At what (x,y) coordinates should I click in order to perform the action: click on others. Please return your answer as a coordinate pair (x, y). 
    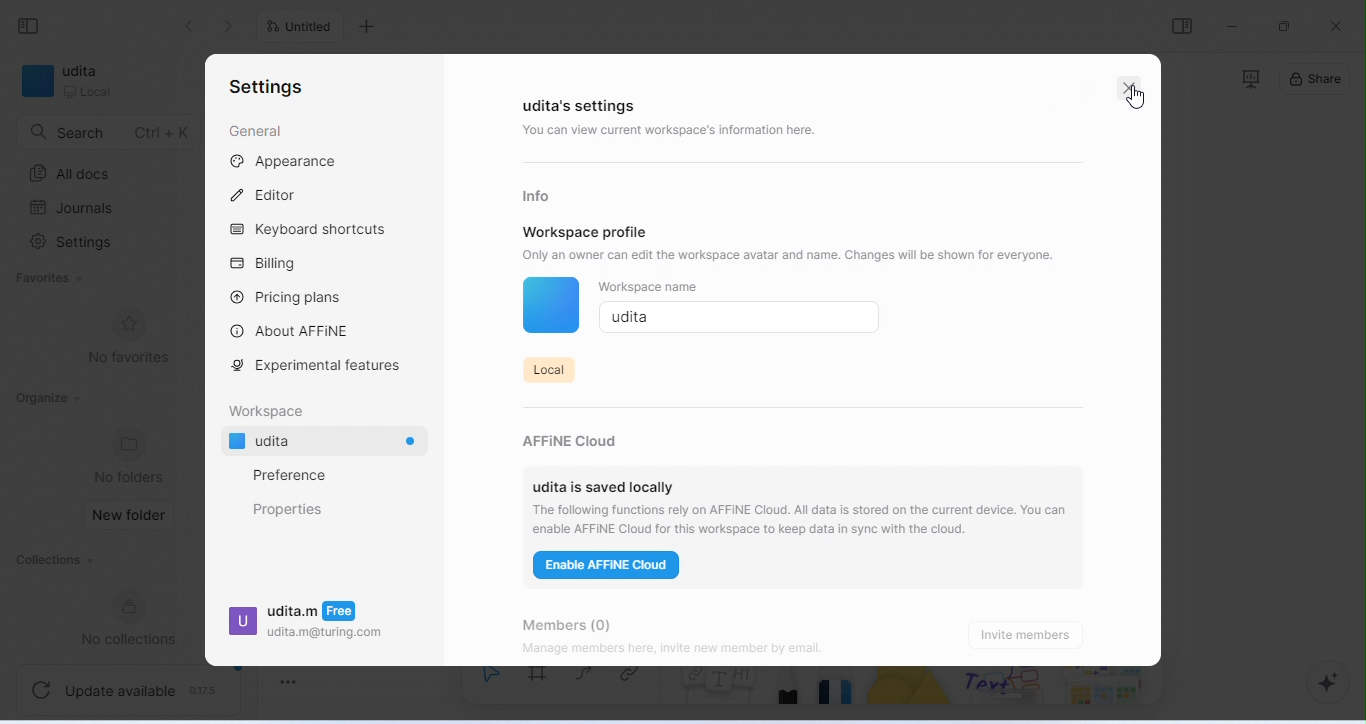
    Looking at the image, I should click on (1007, 688).